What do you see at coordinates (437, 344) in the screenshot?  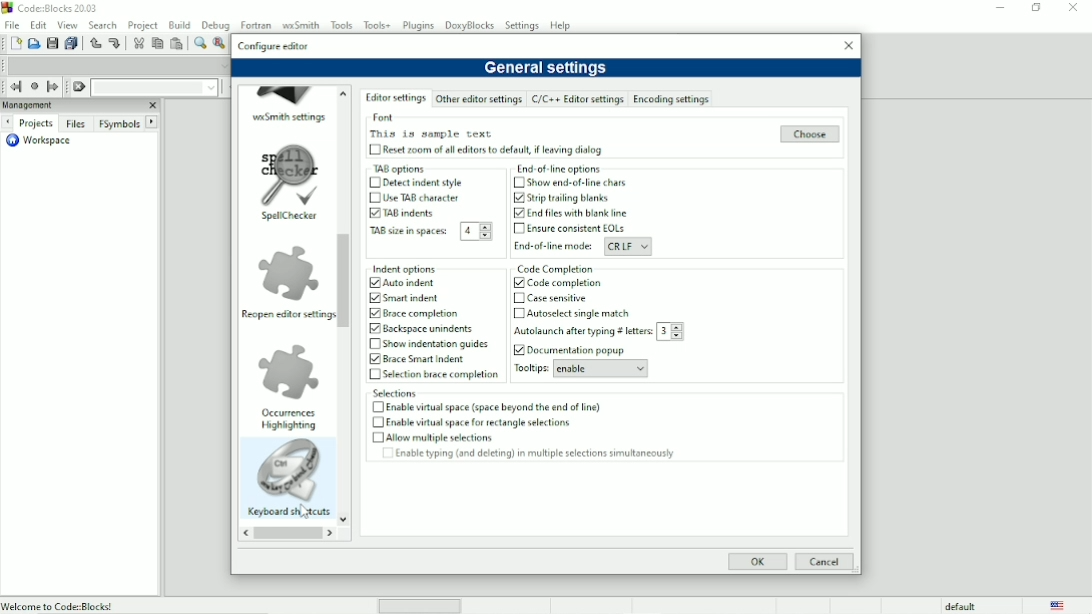 I see `Show indentation guides` at bounding box center [437, 344].